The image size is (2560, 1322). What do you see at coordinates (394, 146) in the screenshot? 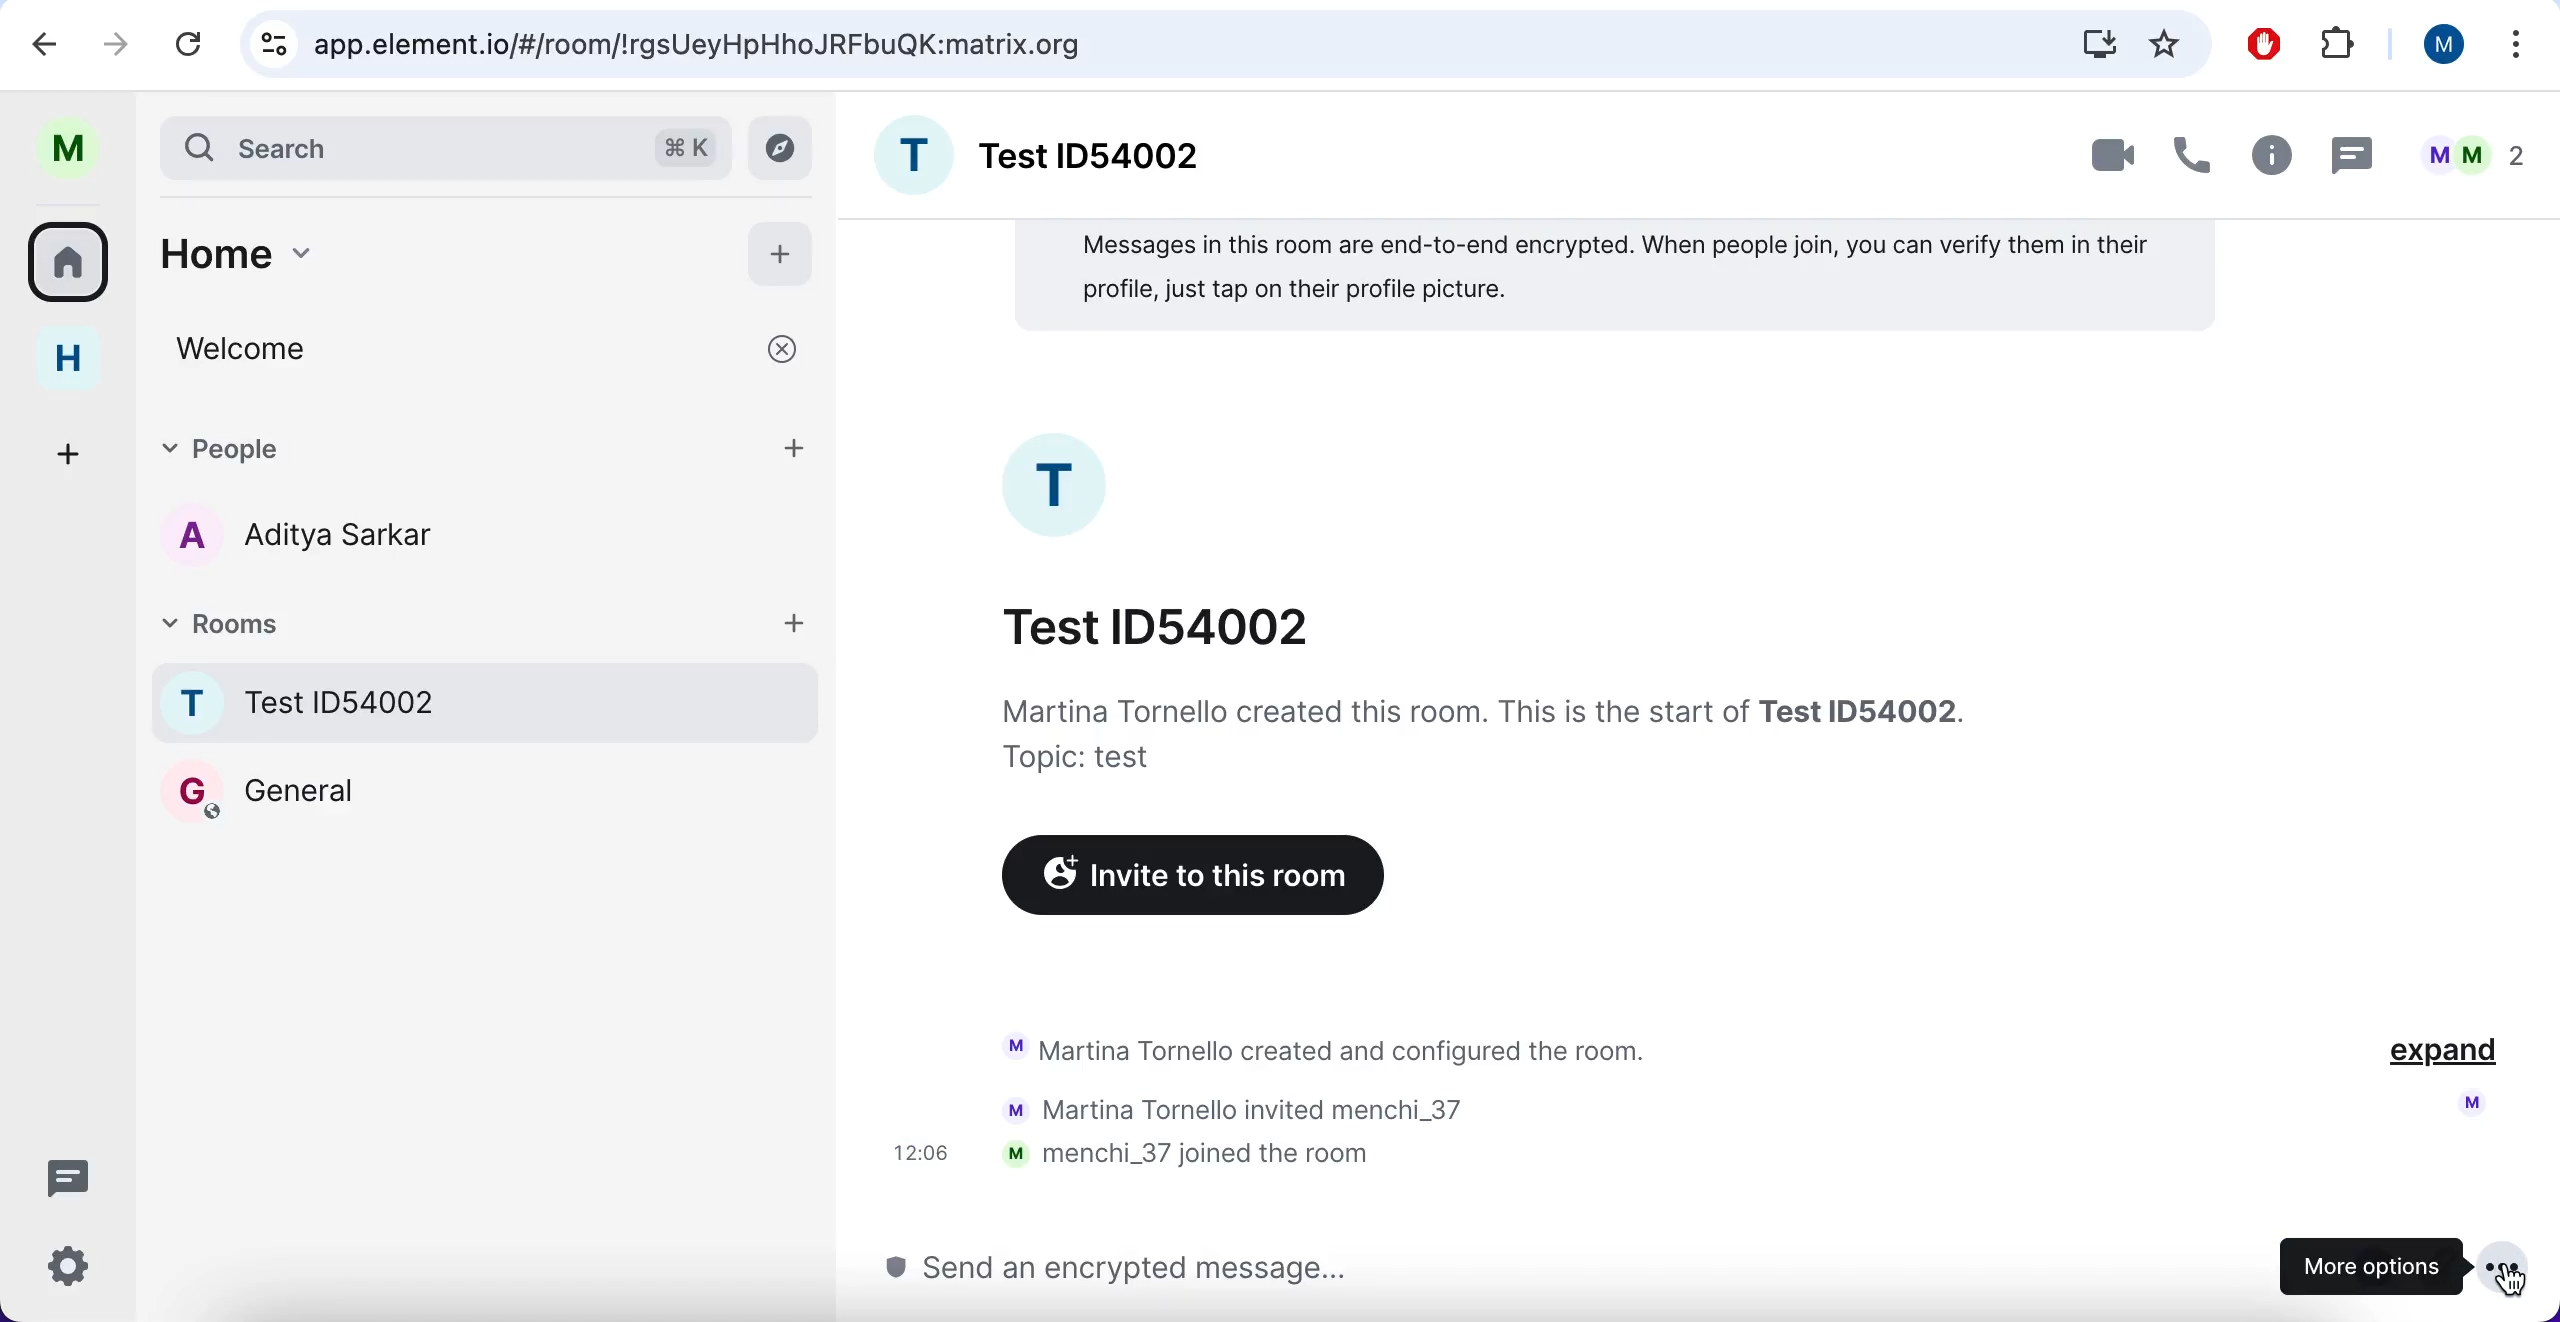
I see `search` at bounding box center [394, 146].